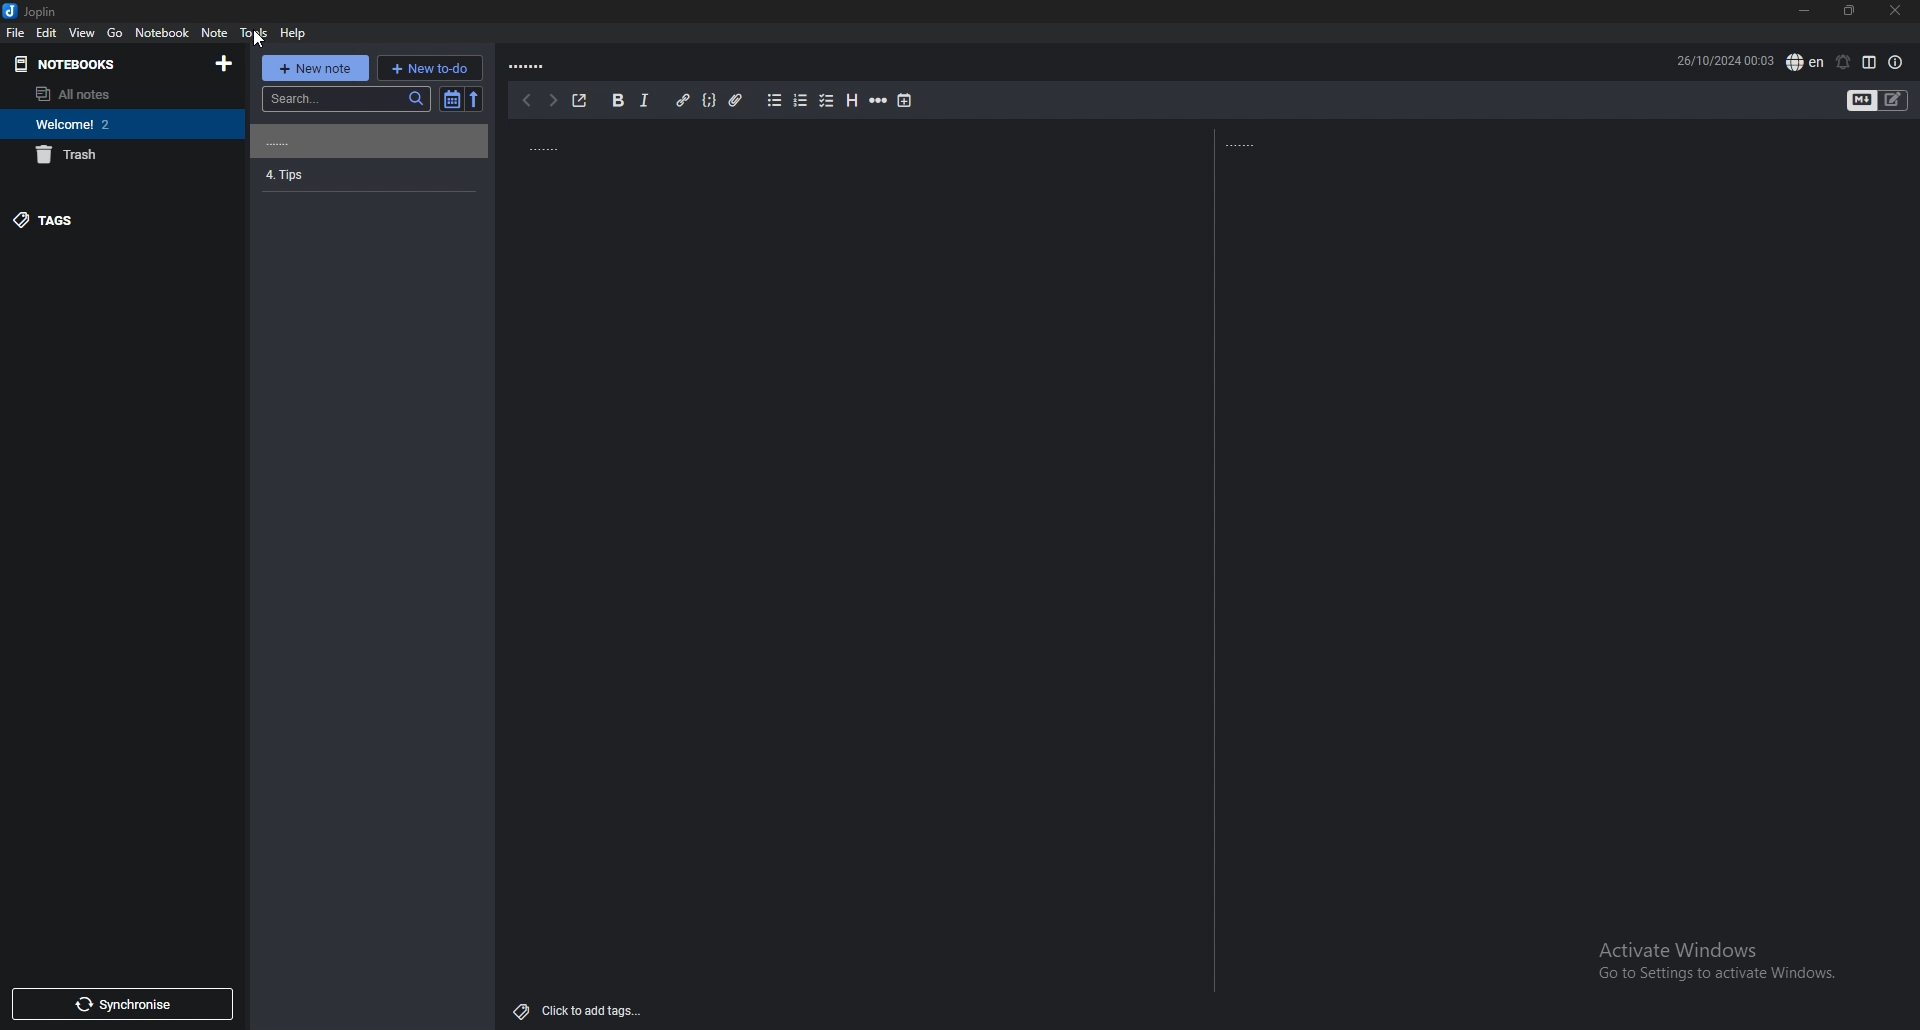  I want to click on file, so click(15, 33).